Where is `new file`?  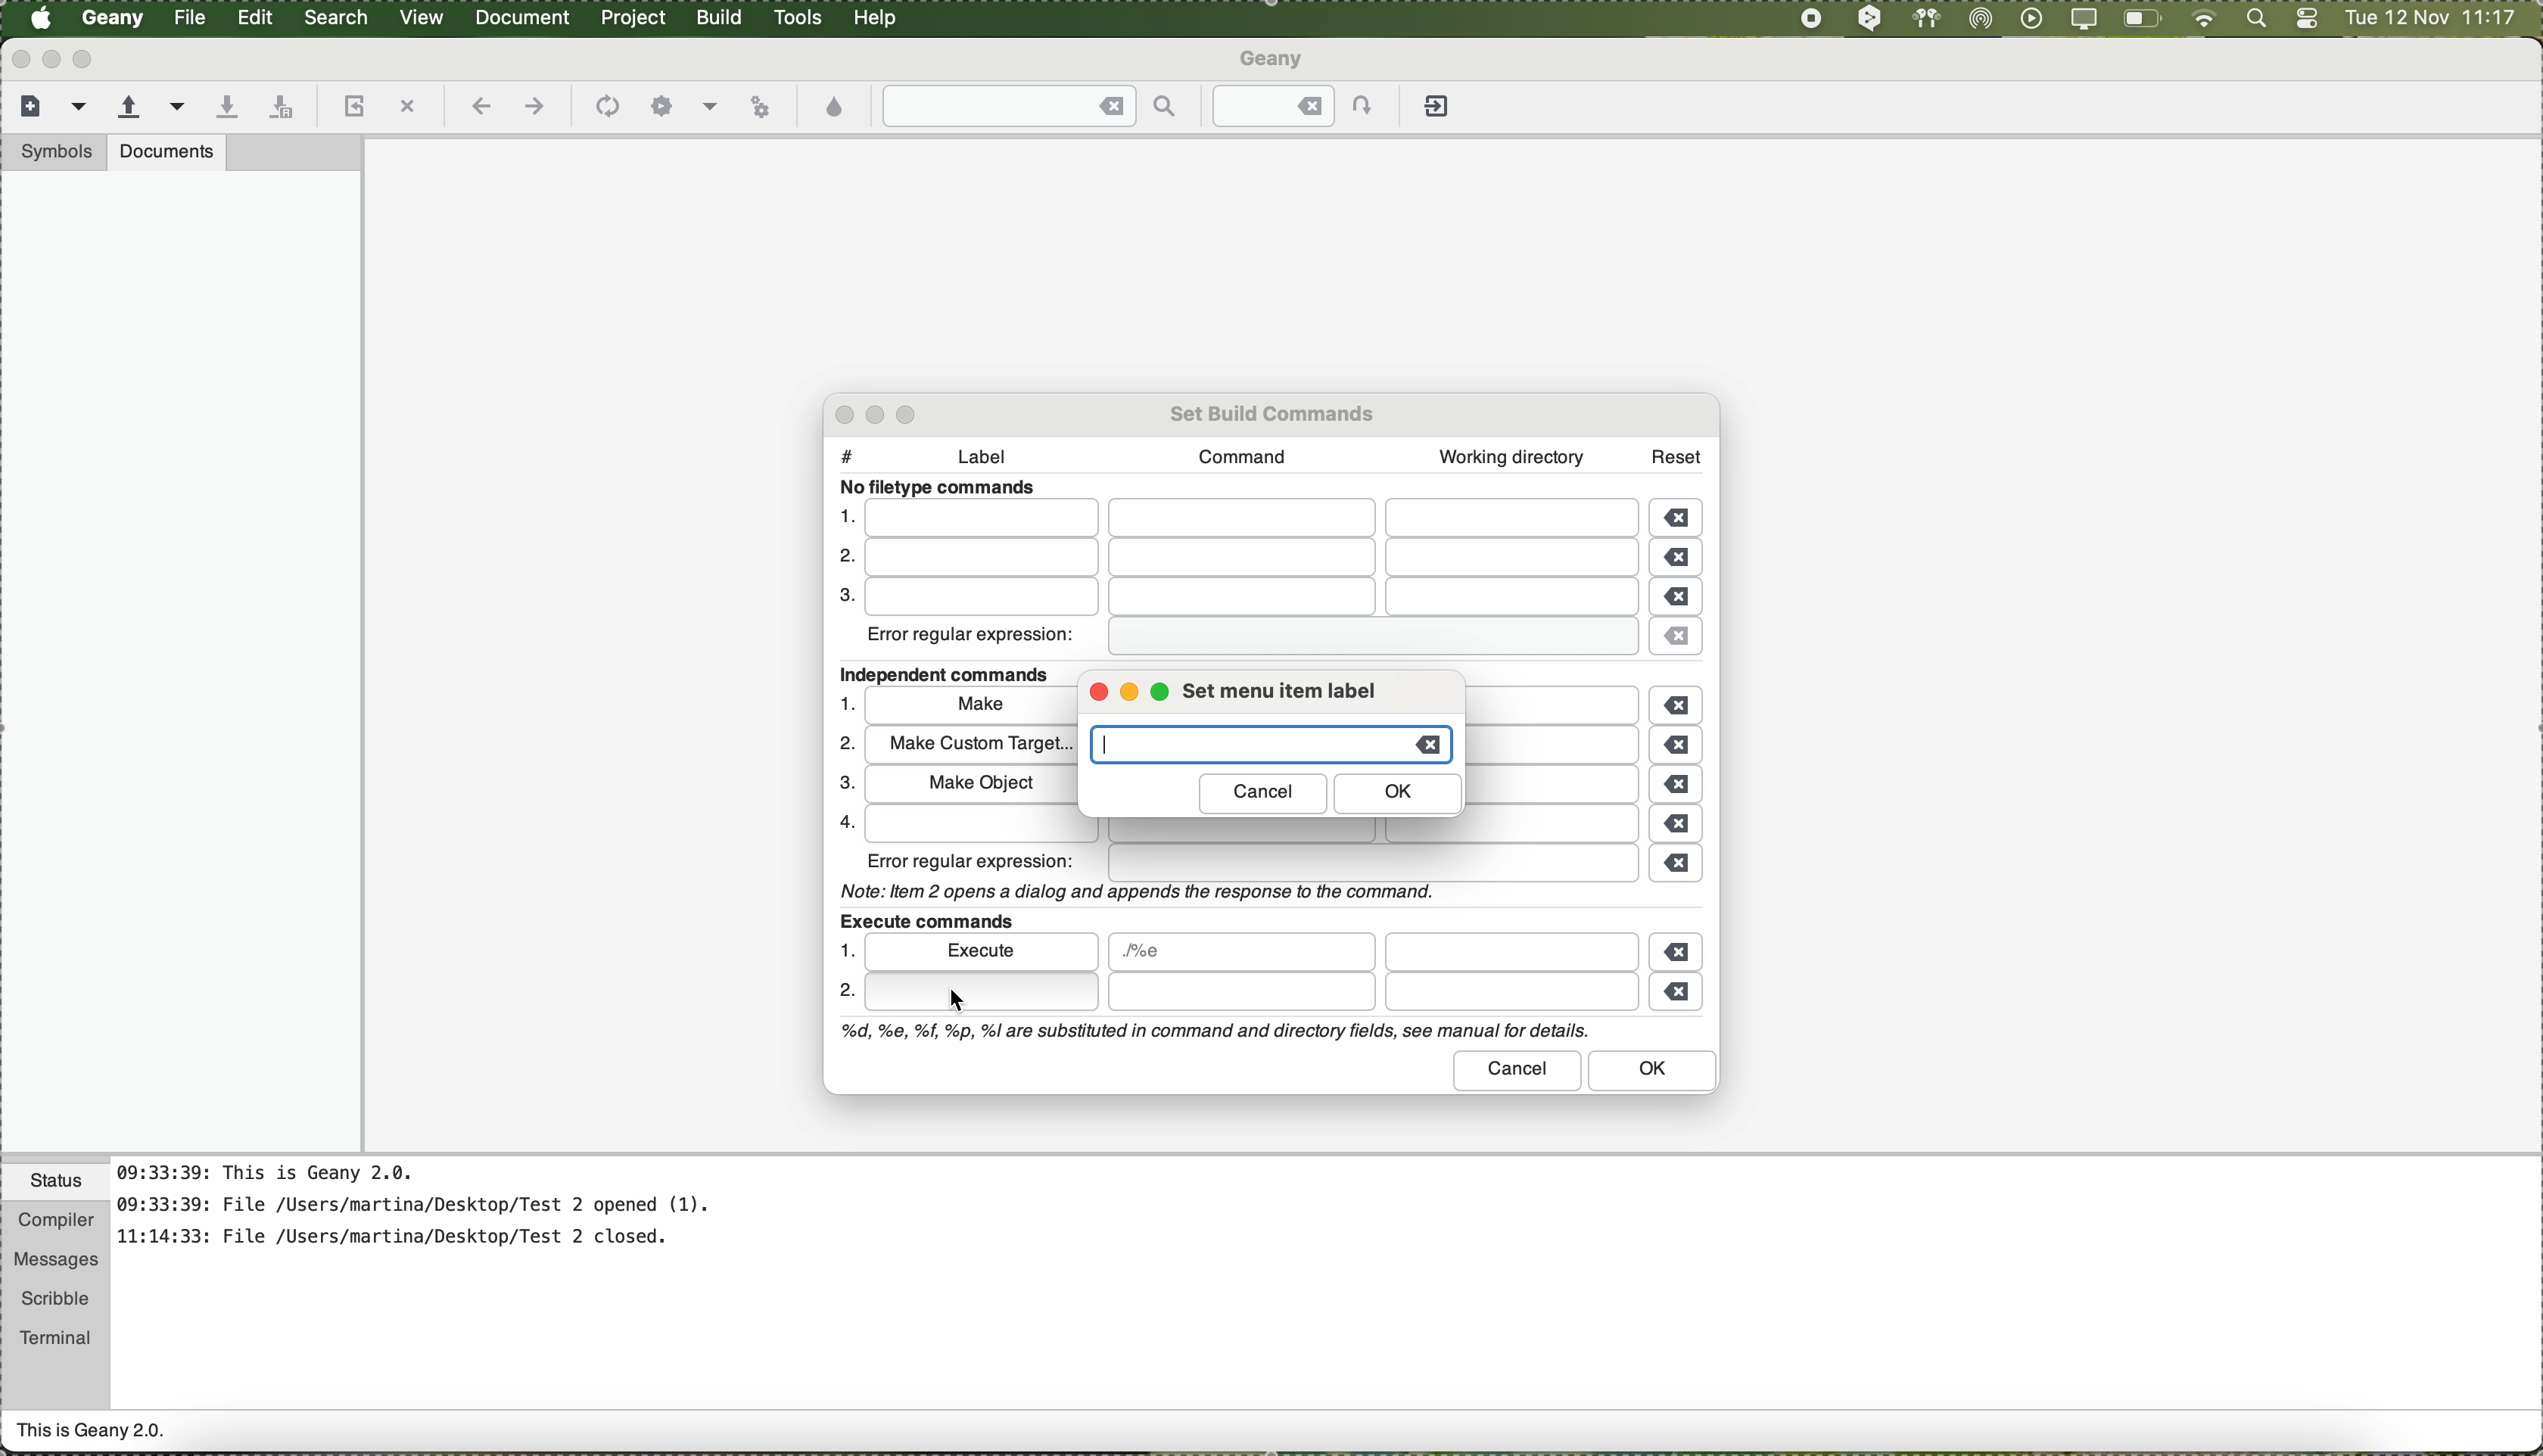 new file is located at coordinates (27, 104).